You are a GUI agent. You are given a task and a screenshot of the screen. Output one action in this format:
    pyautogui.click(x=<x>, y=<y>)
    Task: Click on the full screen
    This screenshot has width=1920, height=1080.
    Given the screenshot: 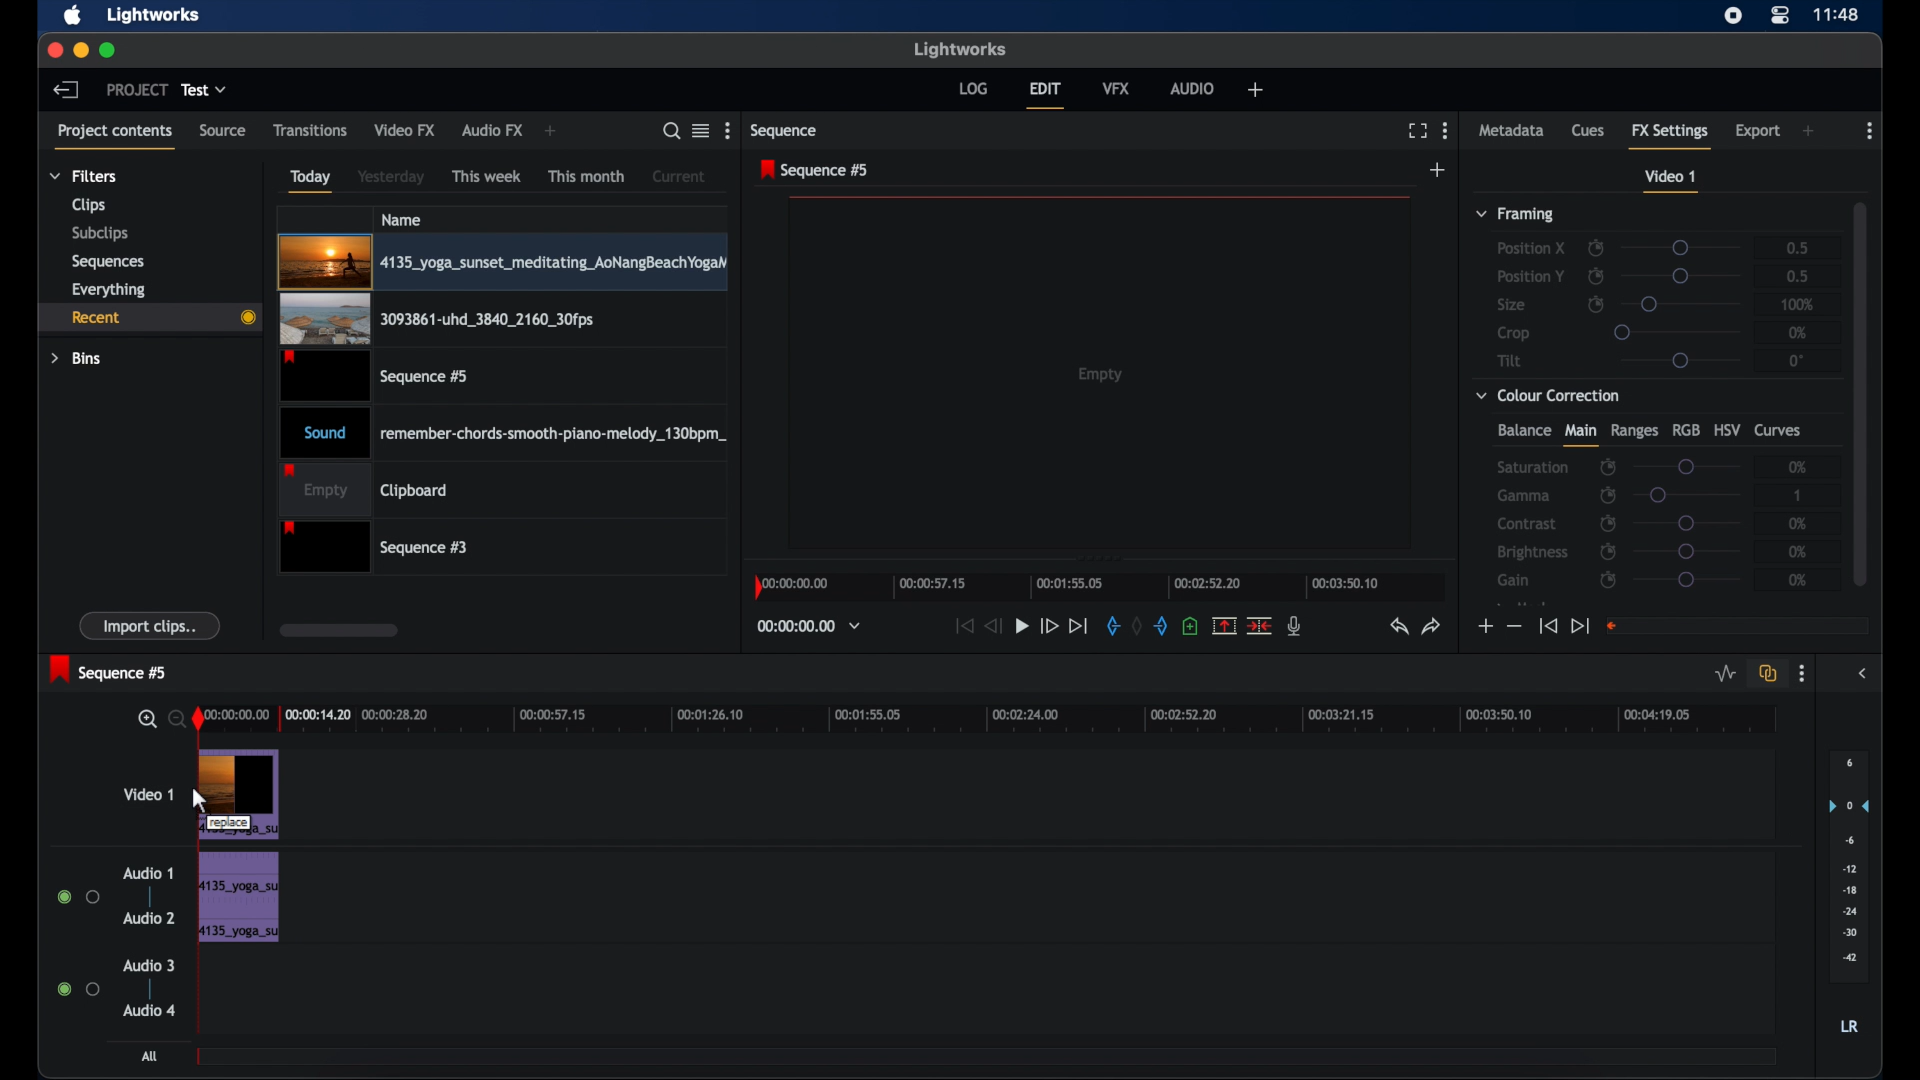 What is the action you would take?
    pyautogui.click(x=1417, y=131)
    